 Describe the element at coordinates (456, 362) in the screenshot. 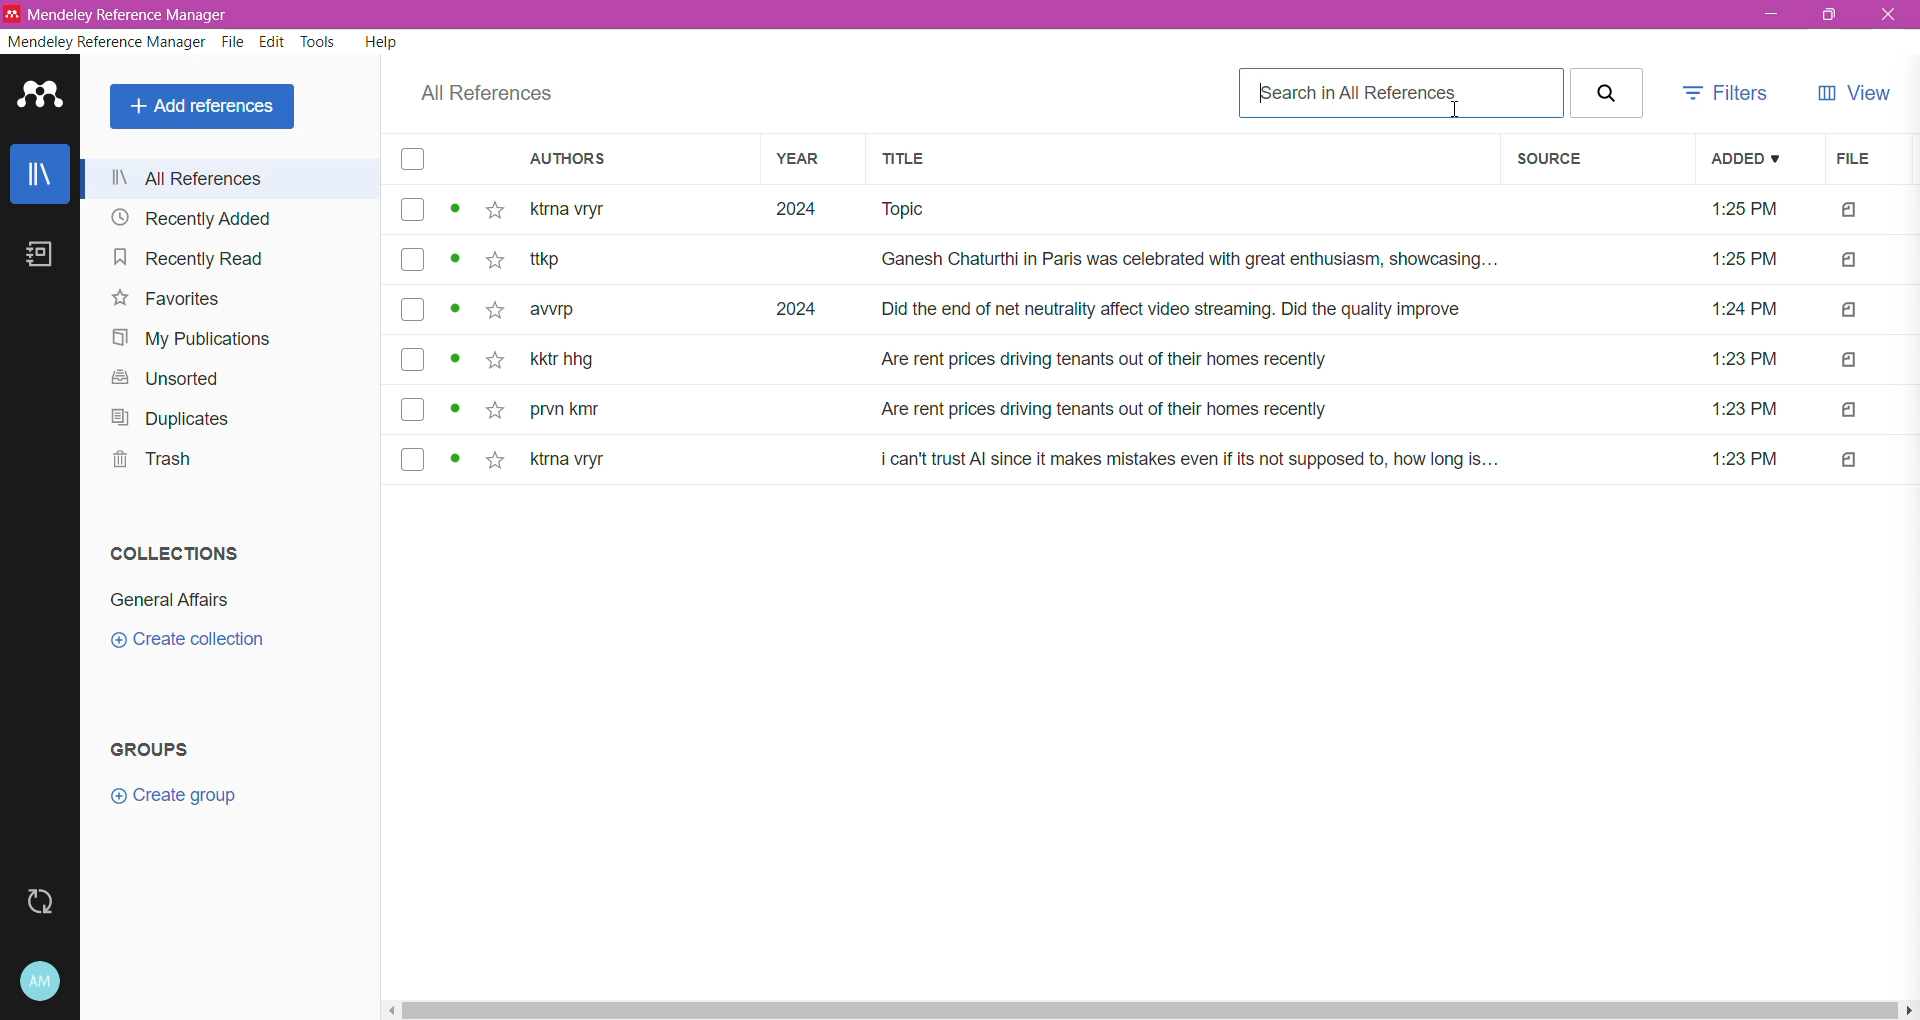

I see `view status of the file` at that location.